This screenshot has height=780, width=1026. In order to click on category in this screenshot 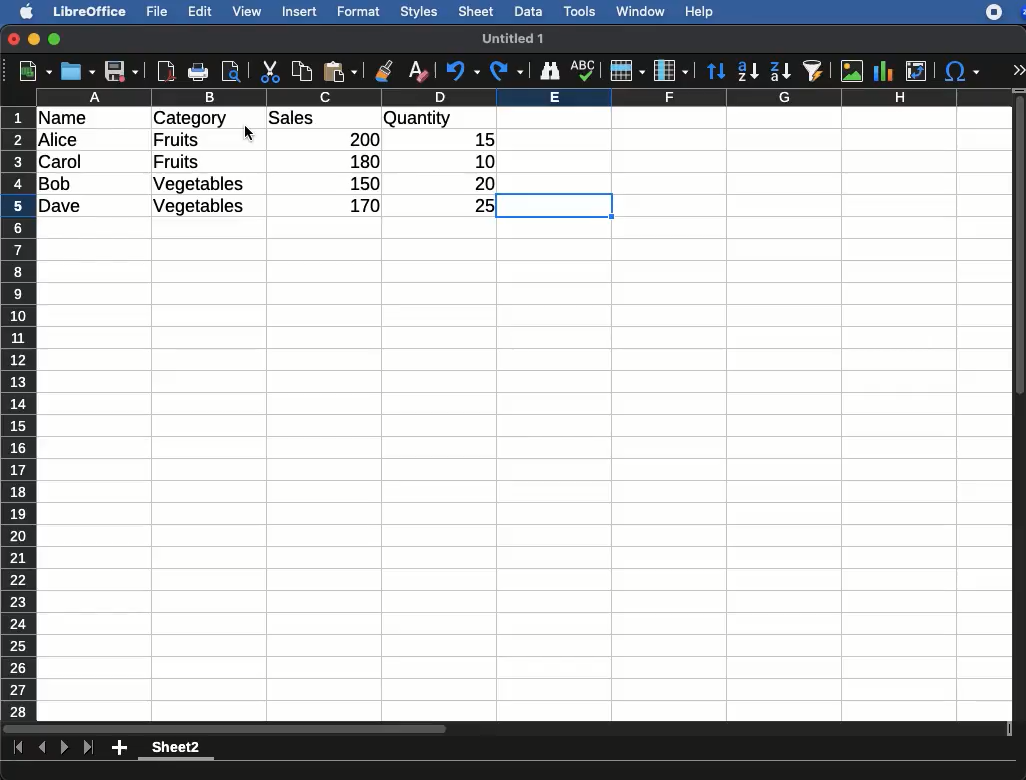, I will do `click(190, 119)`.